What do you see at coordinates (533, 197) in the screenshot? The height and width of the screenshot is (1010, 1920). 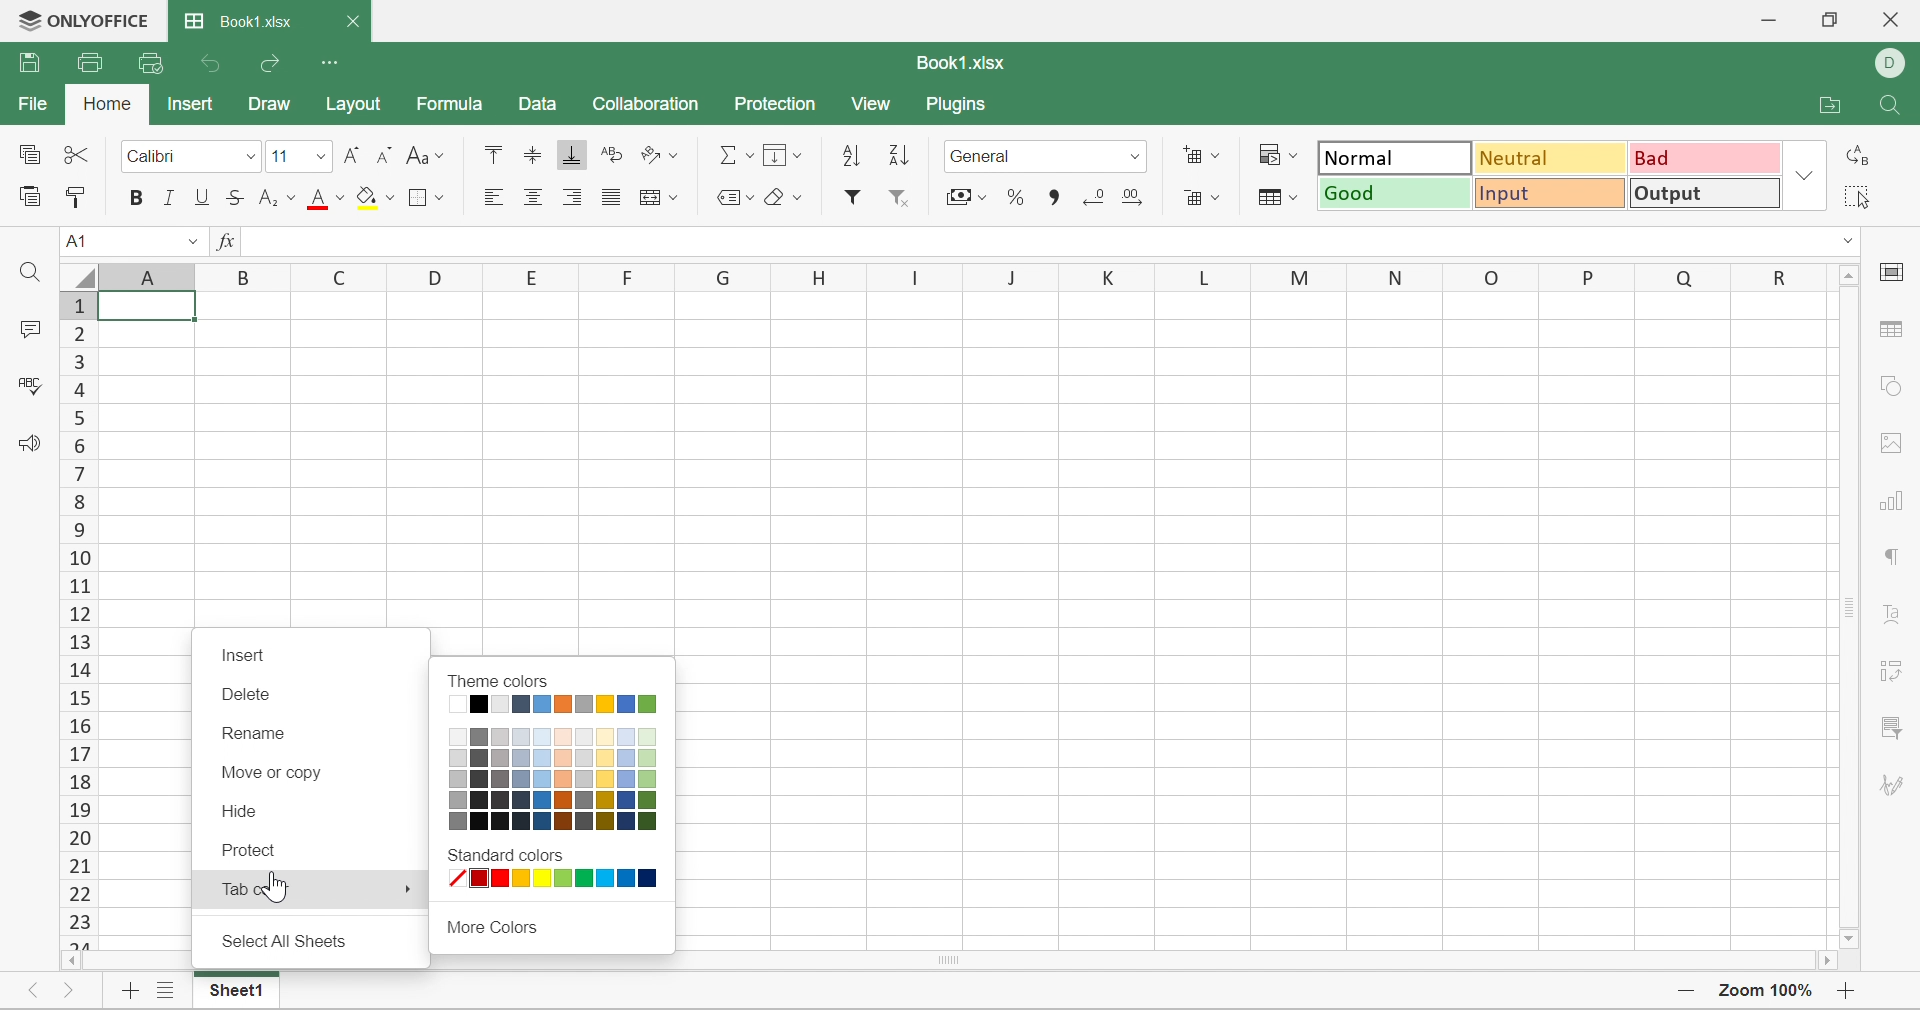 I see `Align center` at bounding box center [533, 197].